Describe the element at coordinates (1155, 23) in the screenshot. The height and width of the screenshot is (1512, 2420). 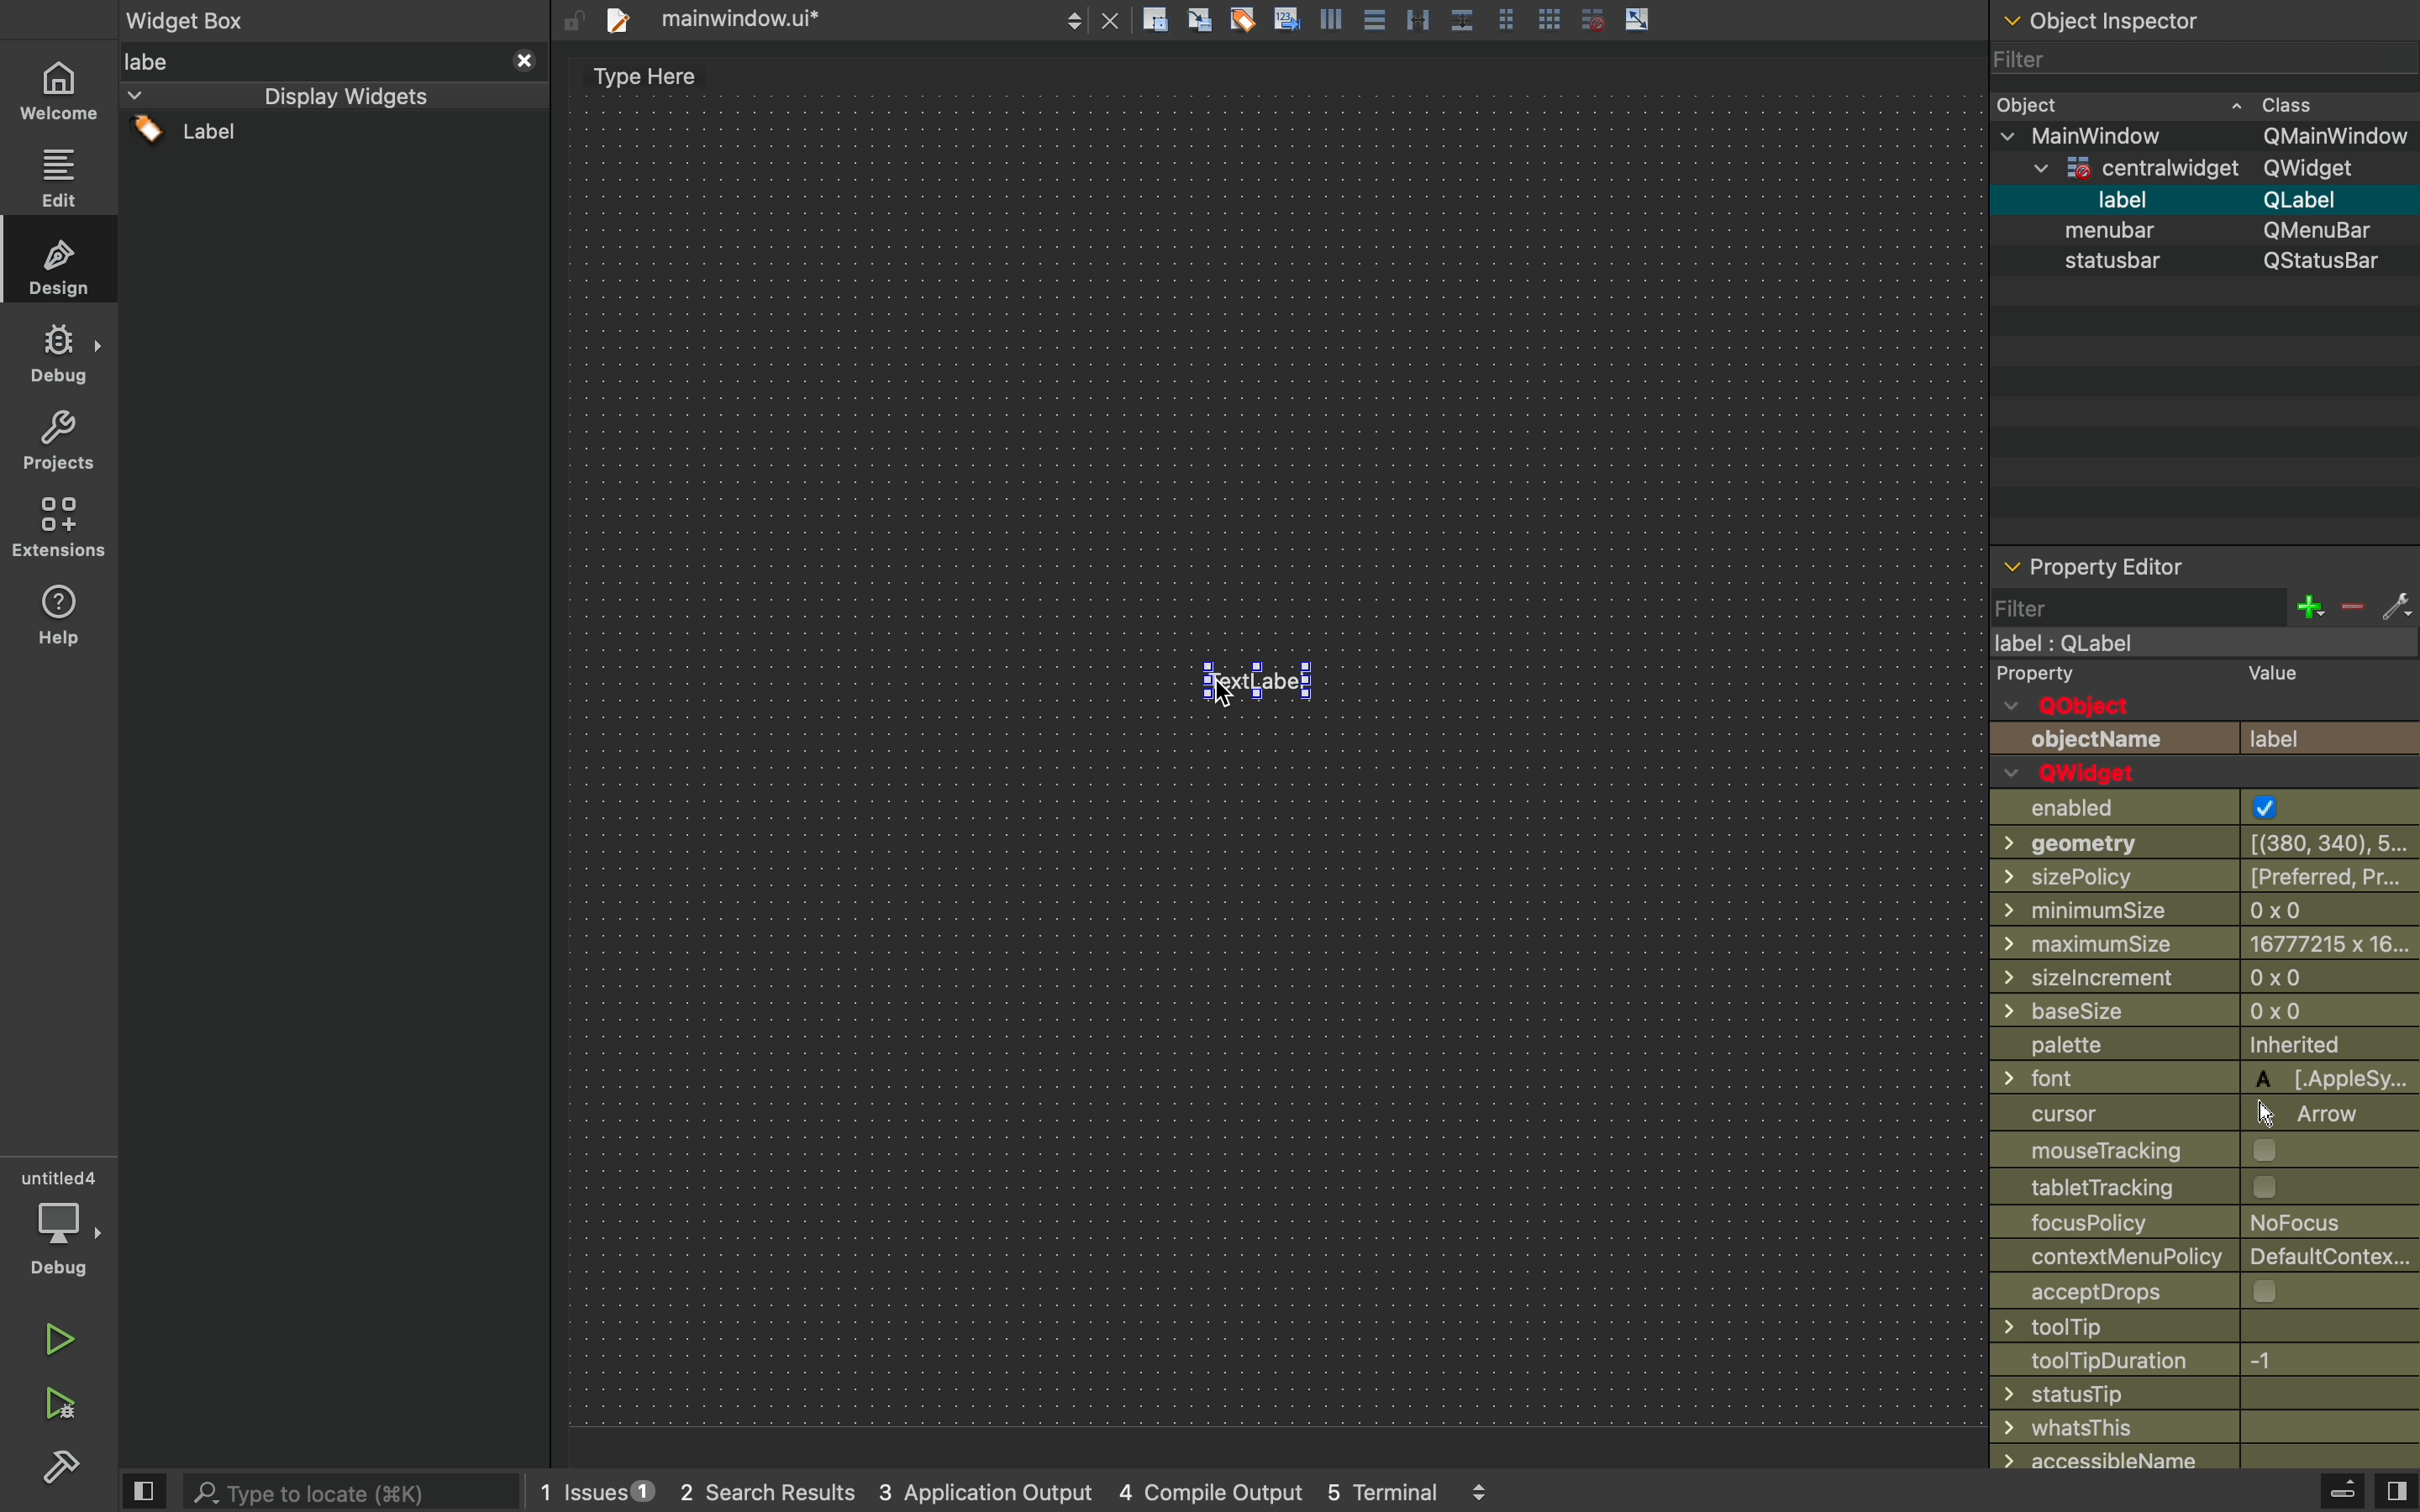
I see `file actions` at that location.